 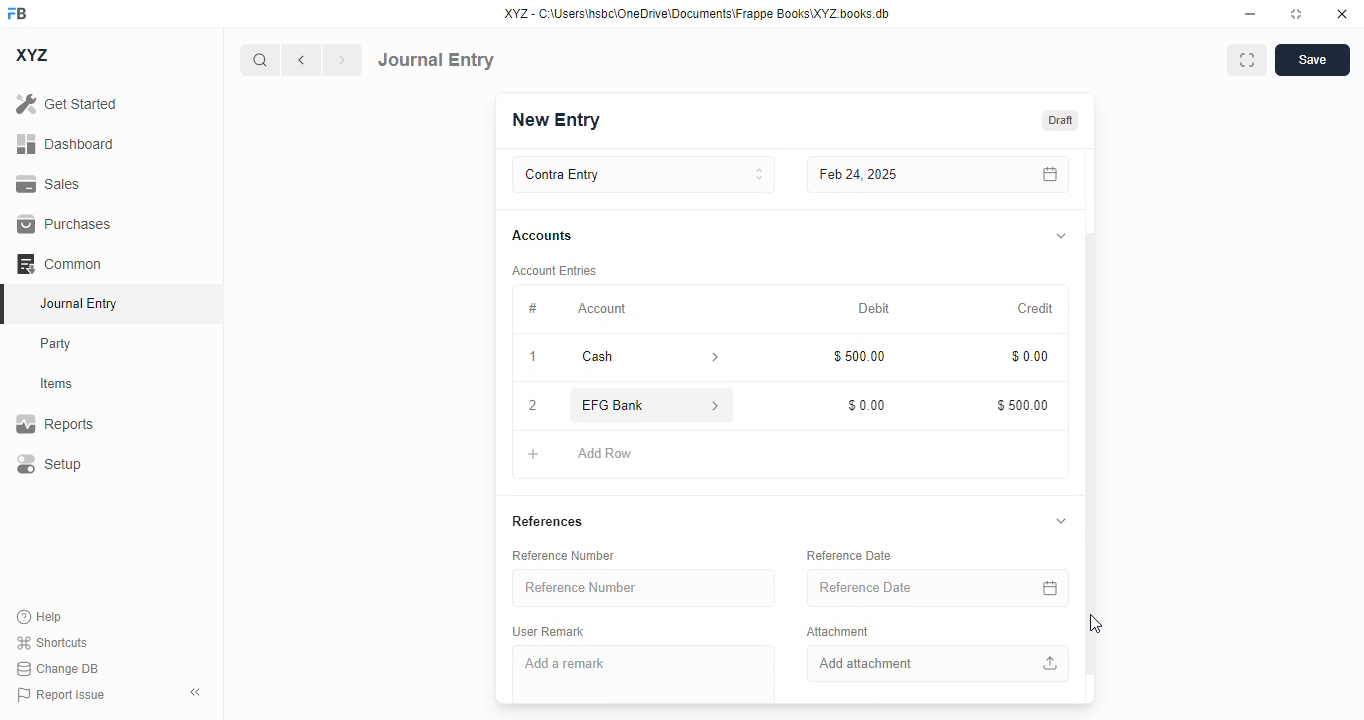 What do you see at coordinates (52, 642) in the screenshot?
I see `shortcuts` at bounding box center [52, 642].